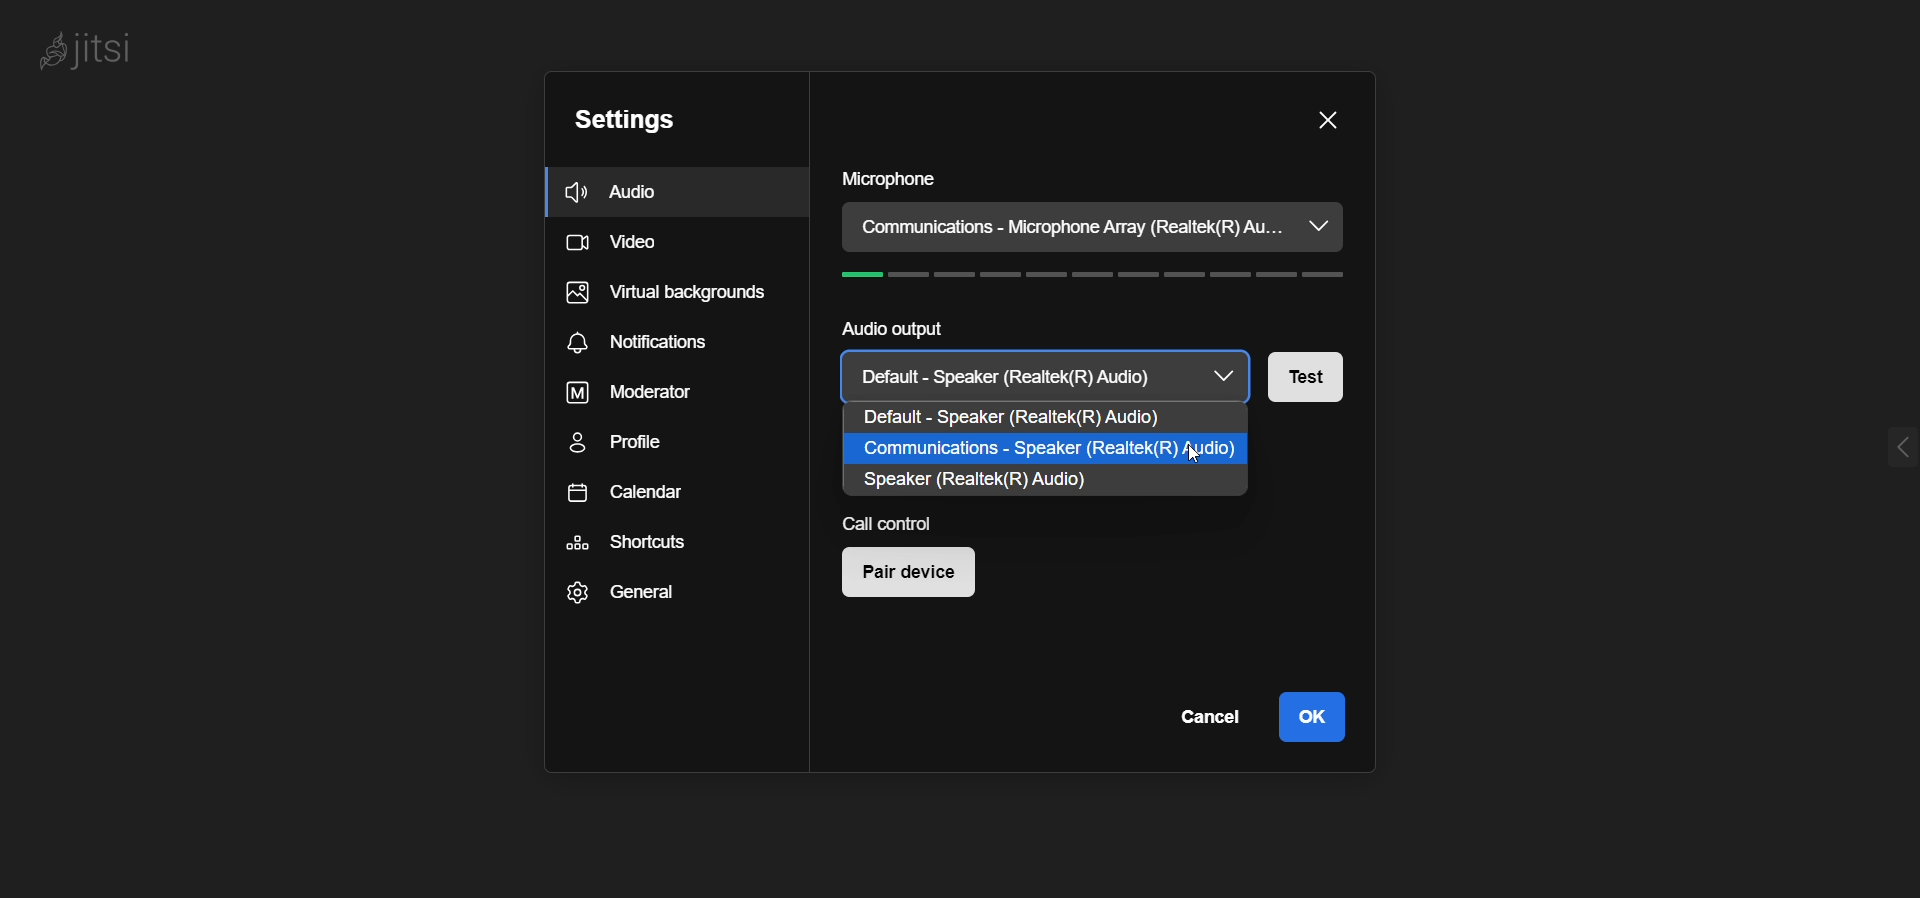 The width and height of the screenshot is (1920, 898). What do you see at coordinates (620, 192) in the screenshot?
I see `audio` at bounding box center [620, 192].